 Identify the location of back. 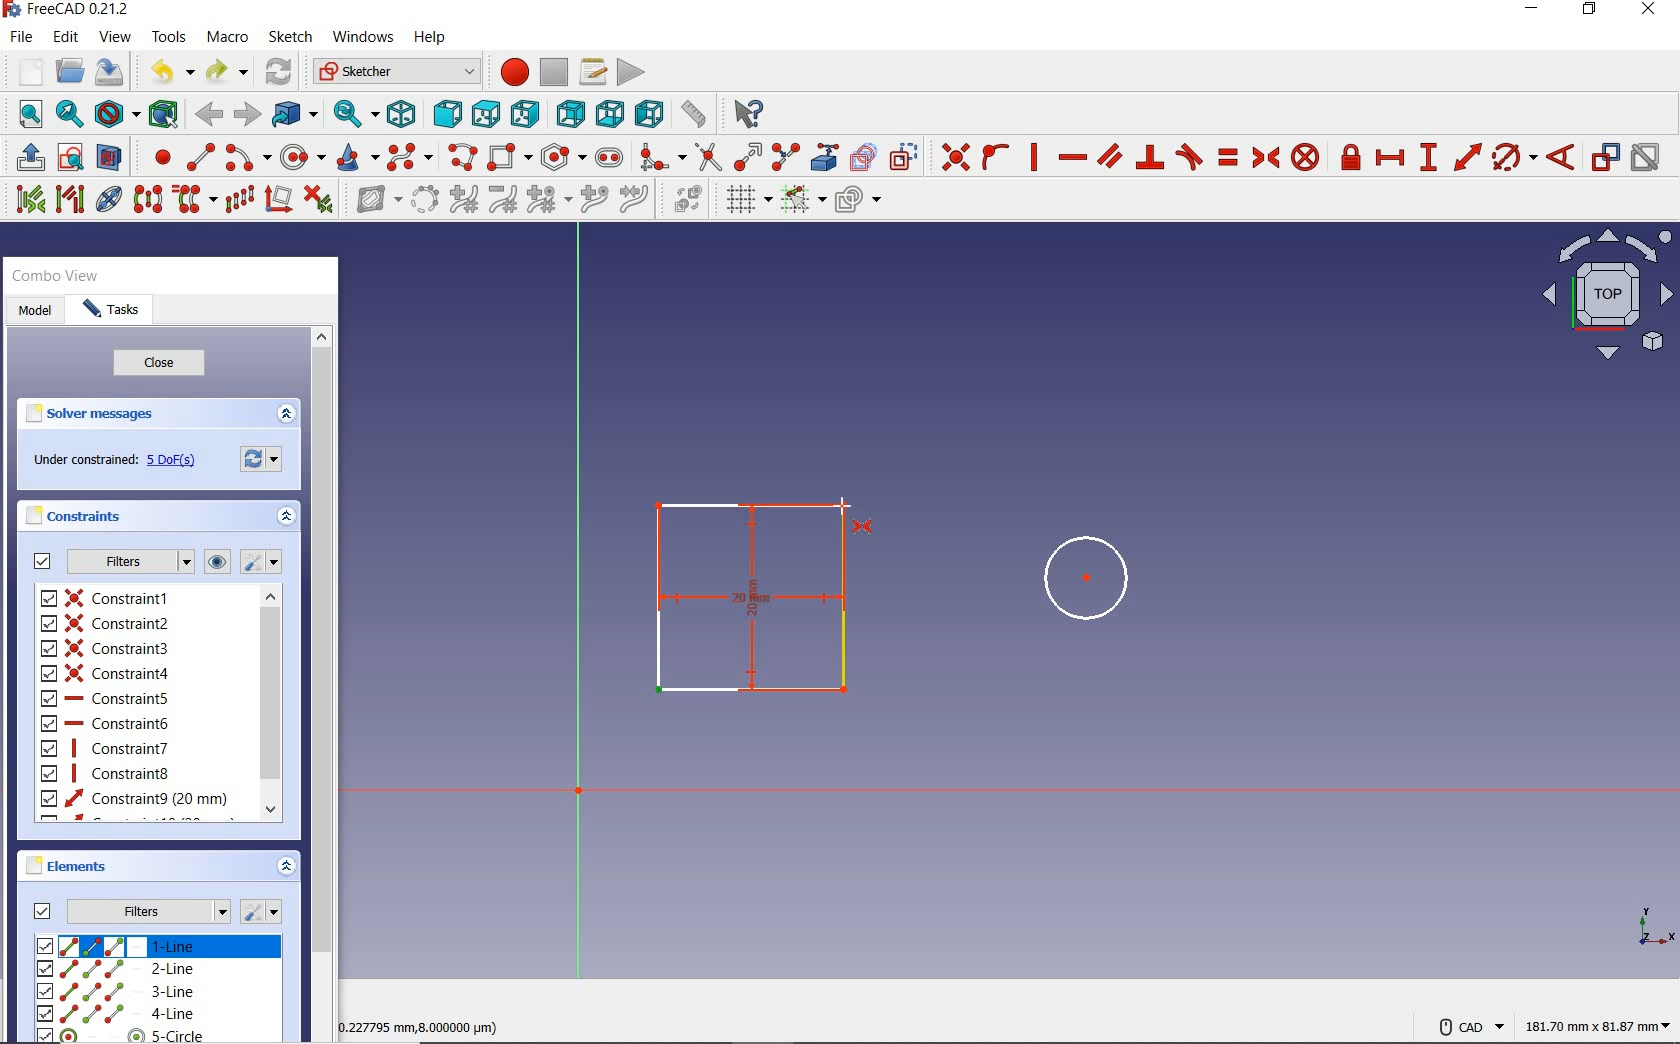
(211, 115).